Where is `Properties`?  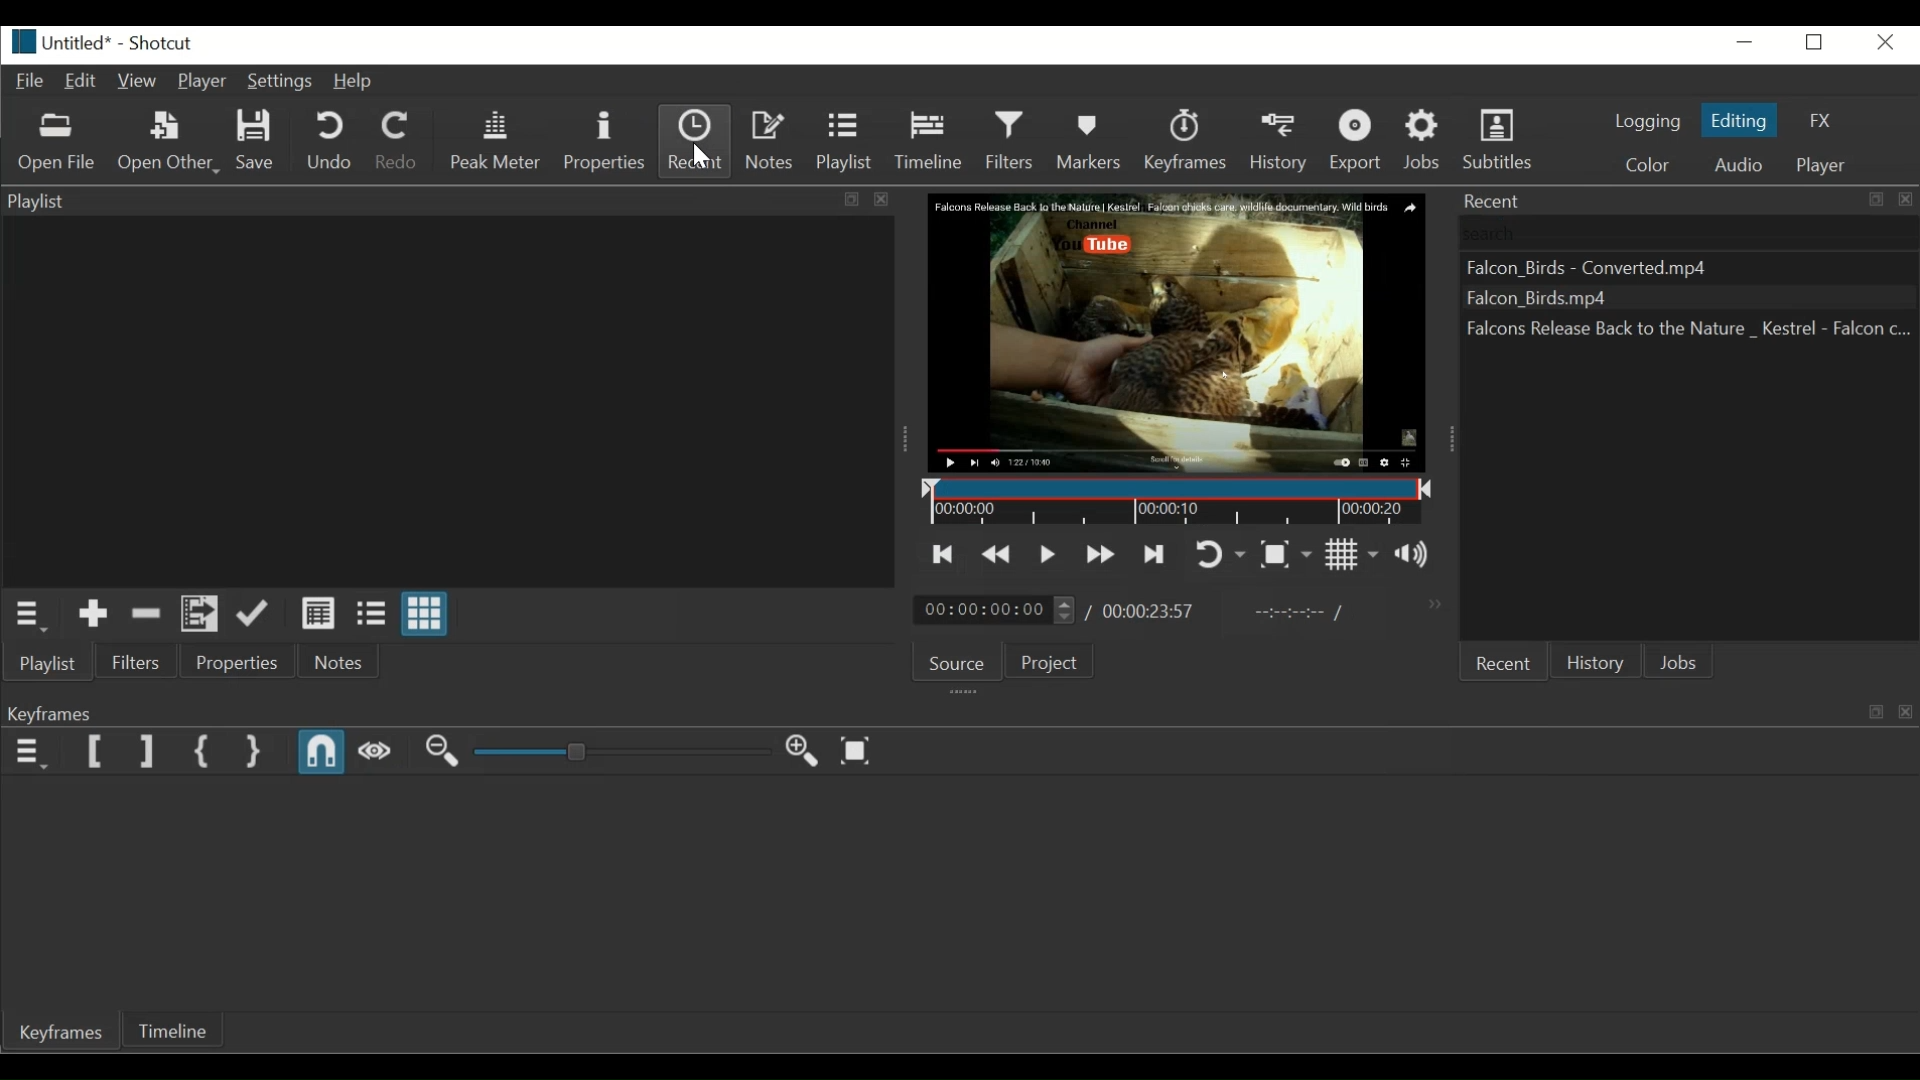
Properties is located at coordinates (231, 662).